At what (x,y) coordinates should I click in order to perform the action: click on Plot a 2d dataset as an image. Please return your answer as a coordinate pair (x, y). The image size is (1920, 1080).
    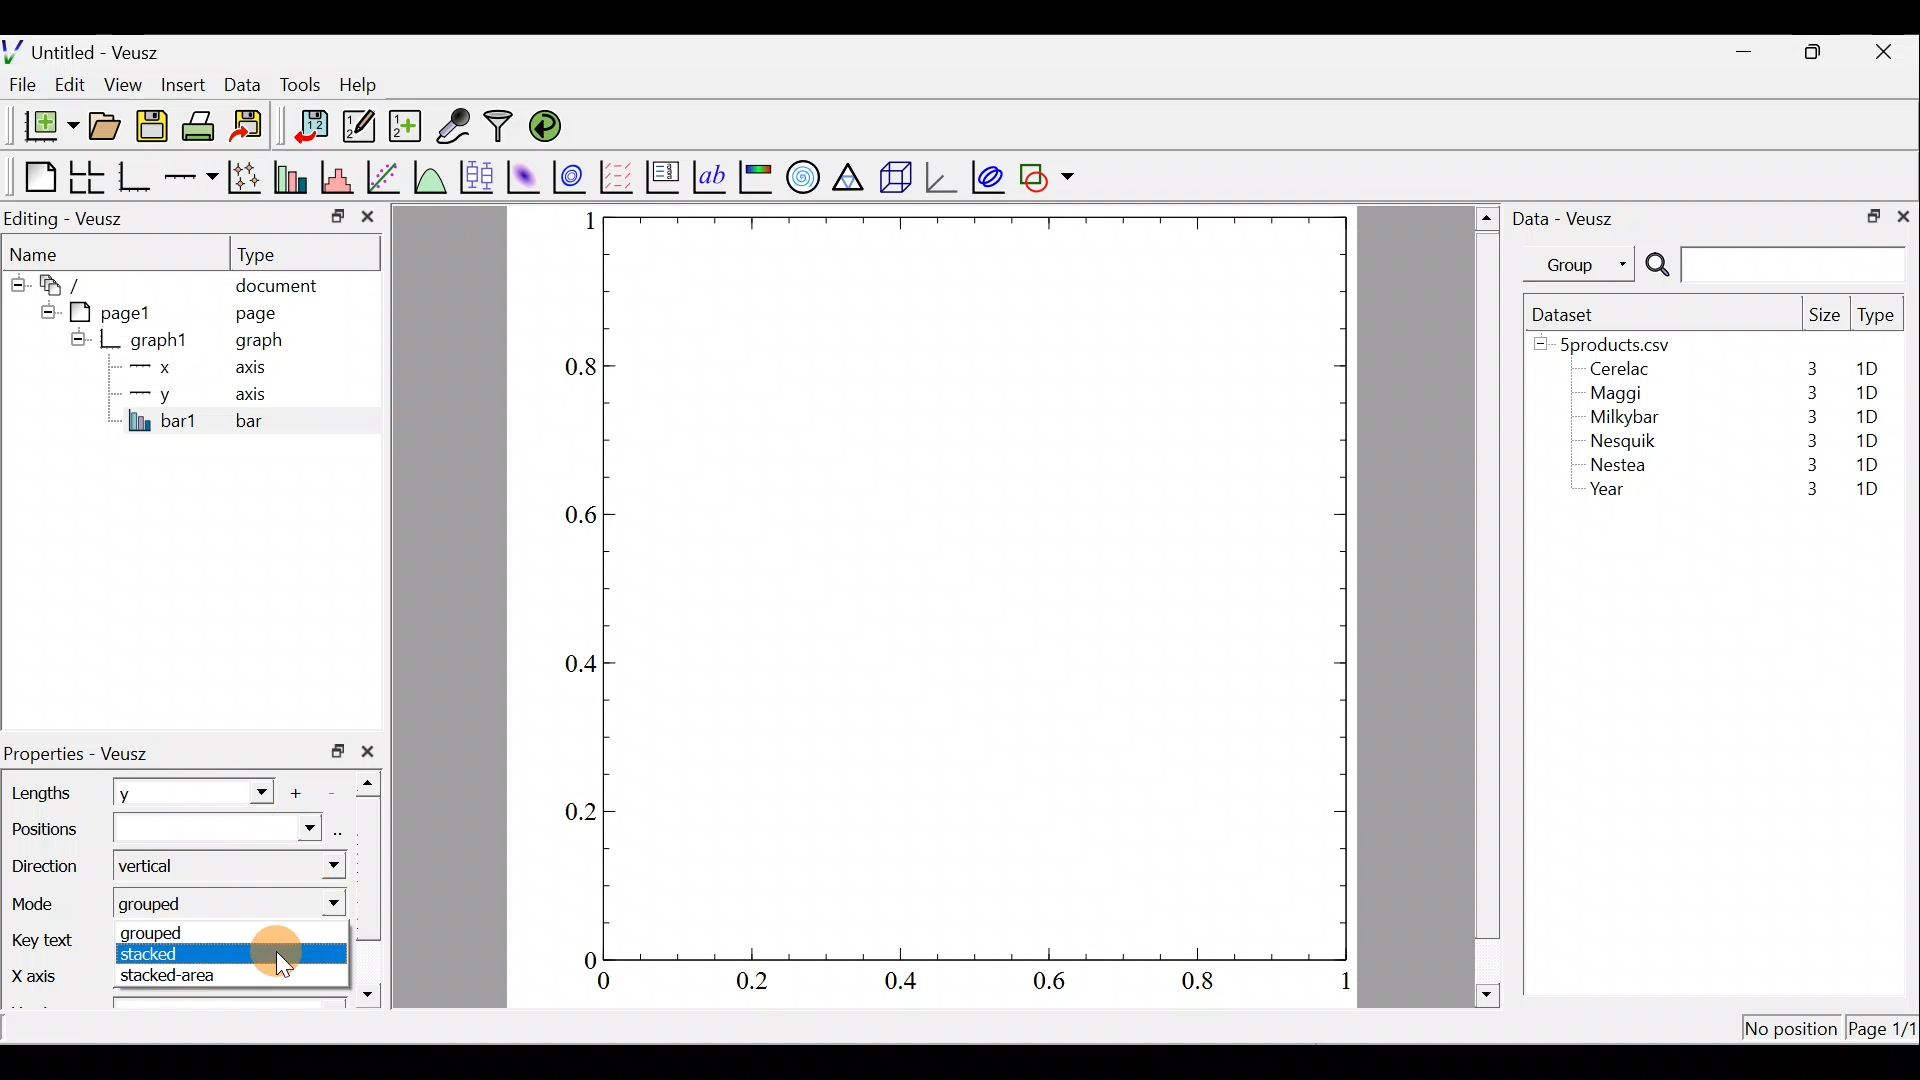
    Looking at the image, I should click on (526, 174).